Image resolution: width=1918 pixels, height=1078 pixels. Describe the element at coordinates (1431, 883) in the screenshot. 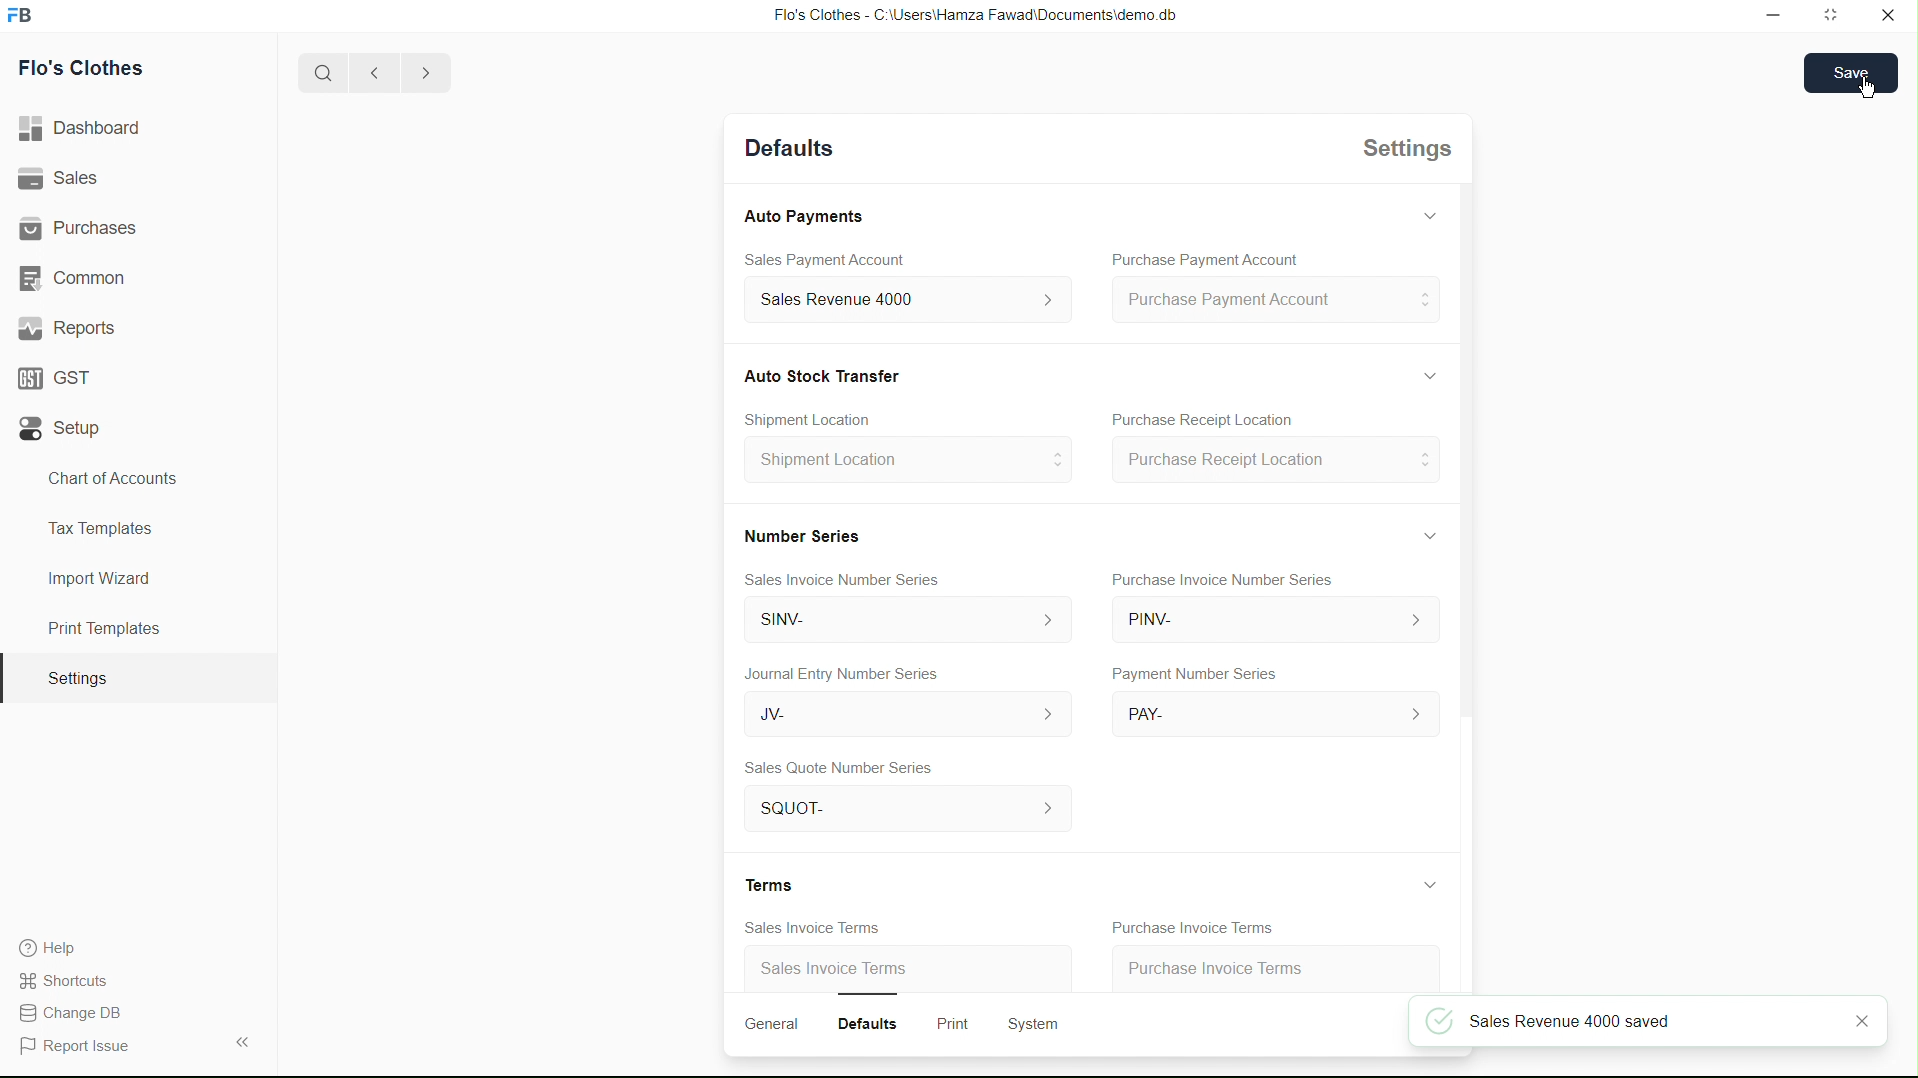

I see `Hide ` at that location.